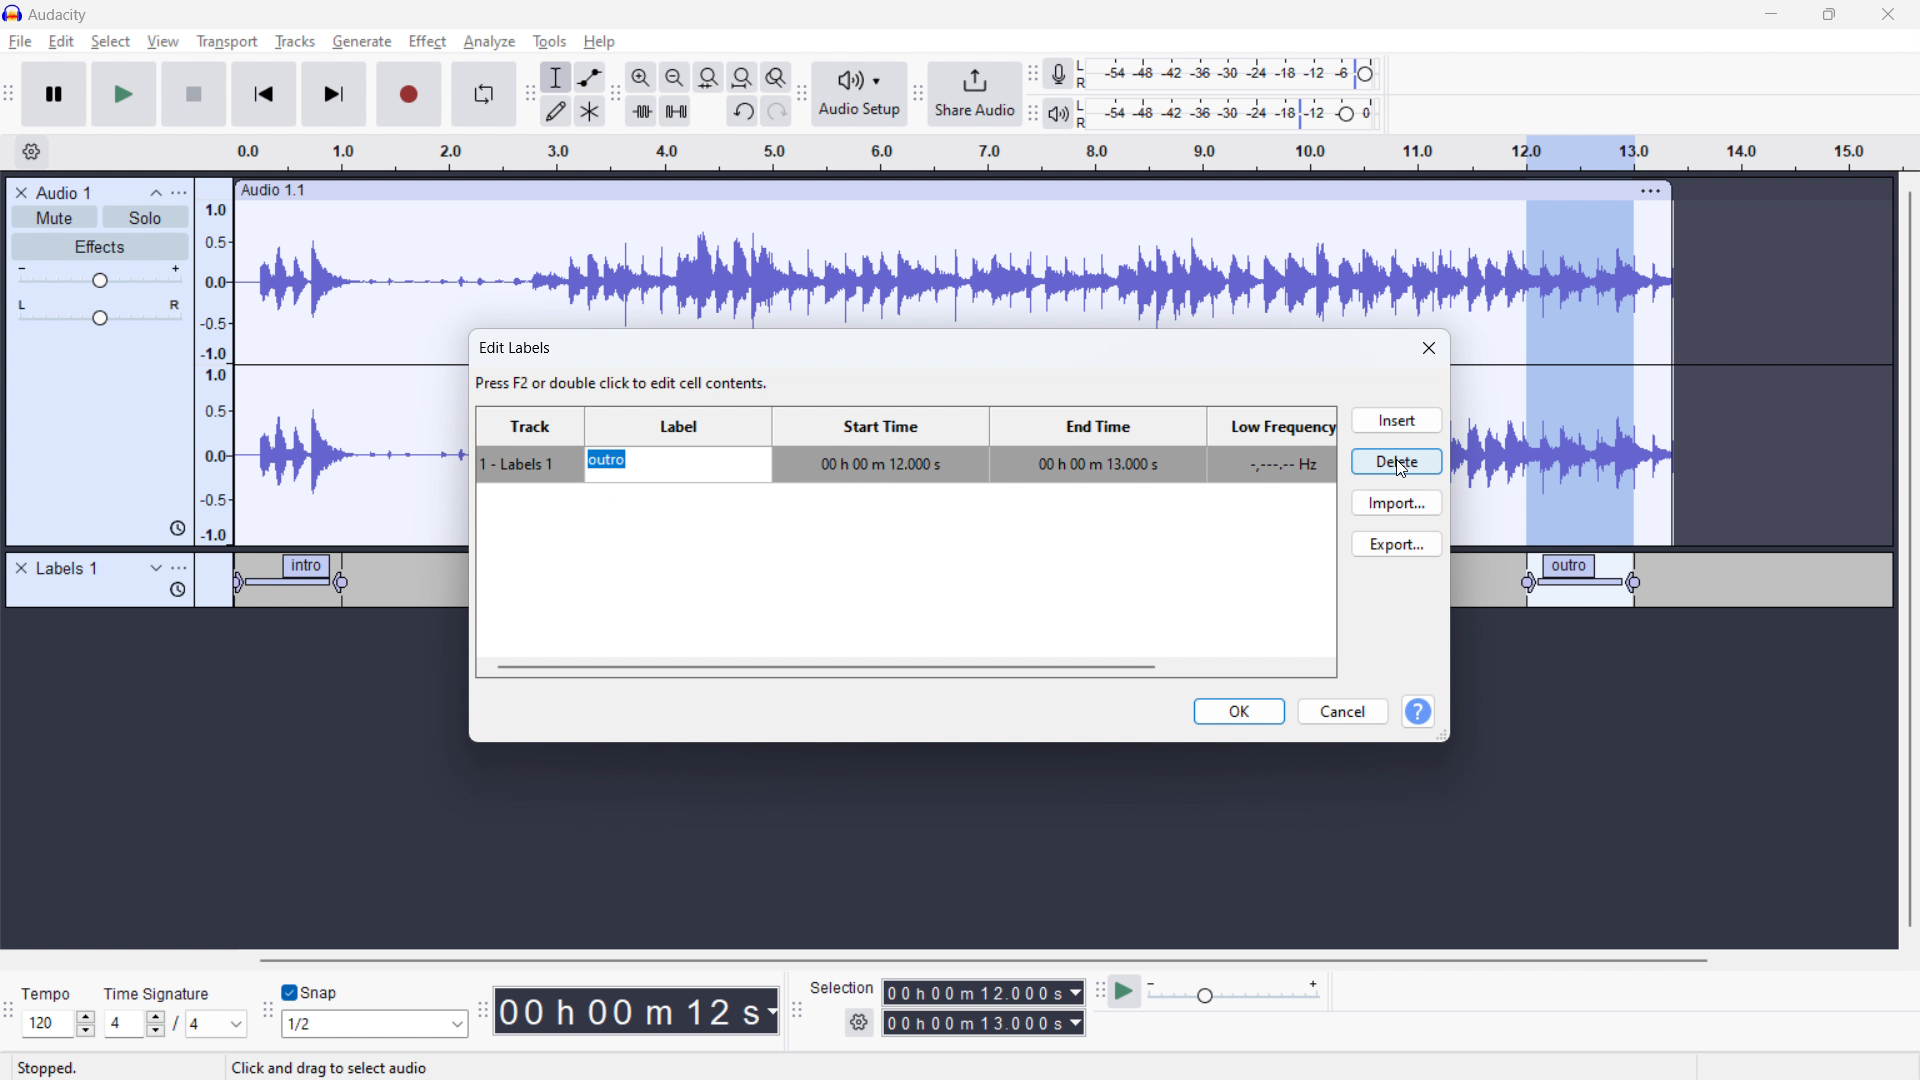 This screenshot has width=1920, height=1080. Describe the element at coordinates (1888, 15) in the screenshot. I see `close` at that location.